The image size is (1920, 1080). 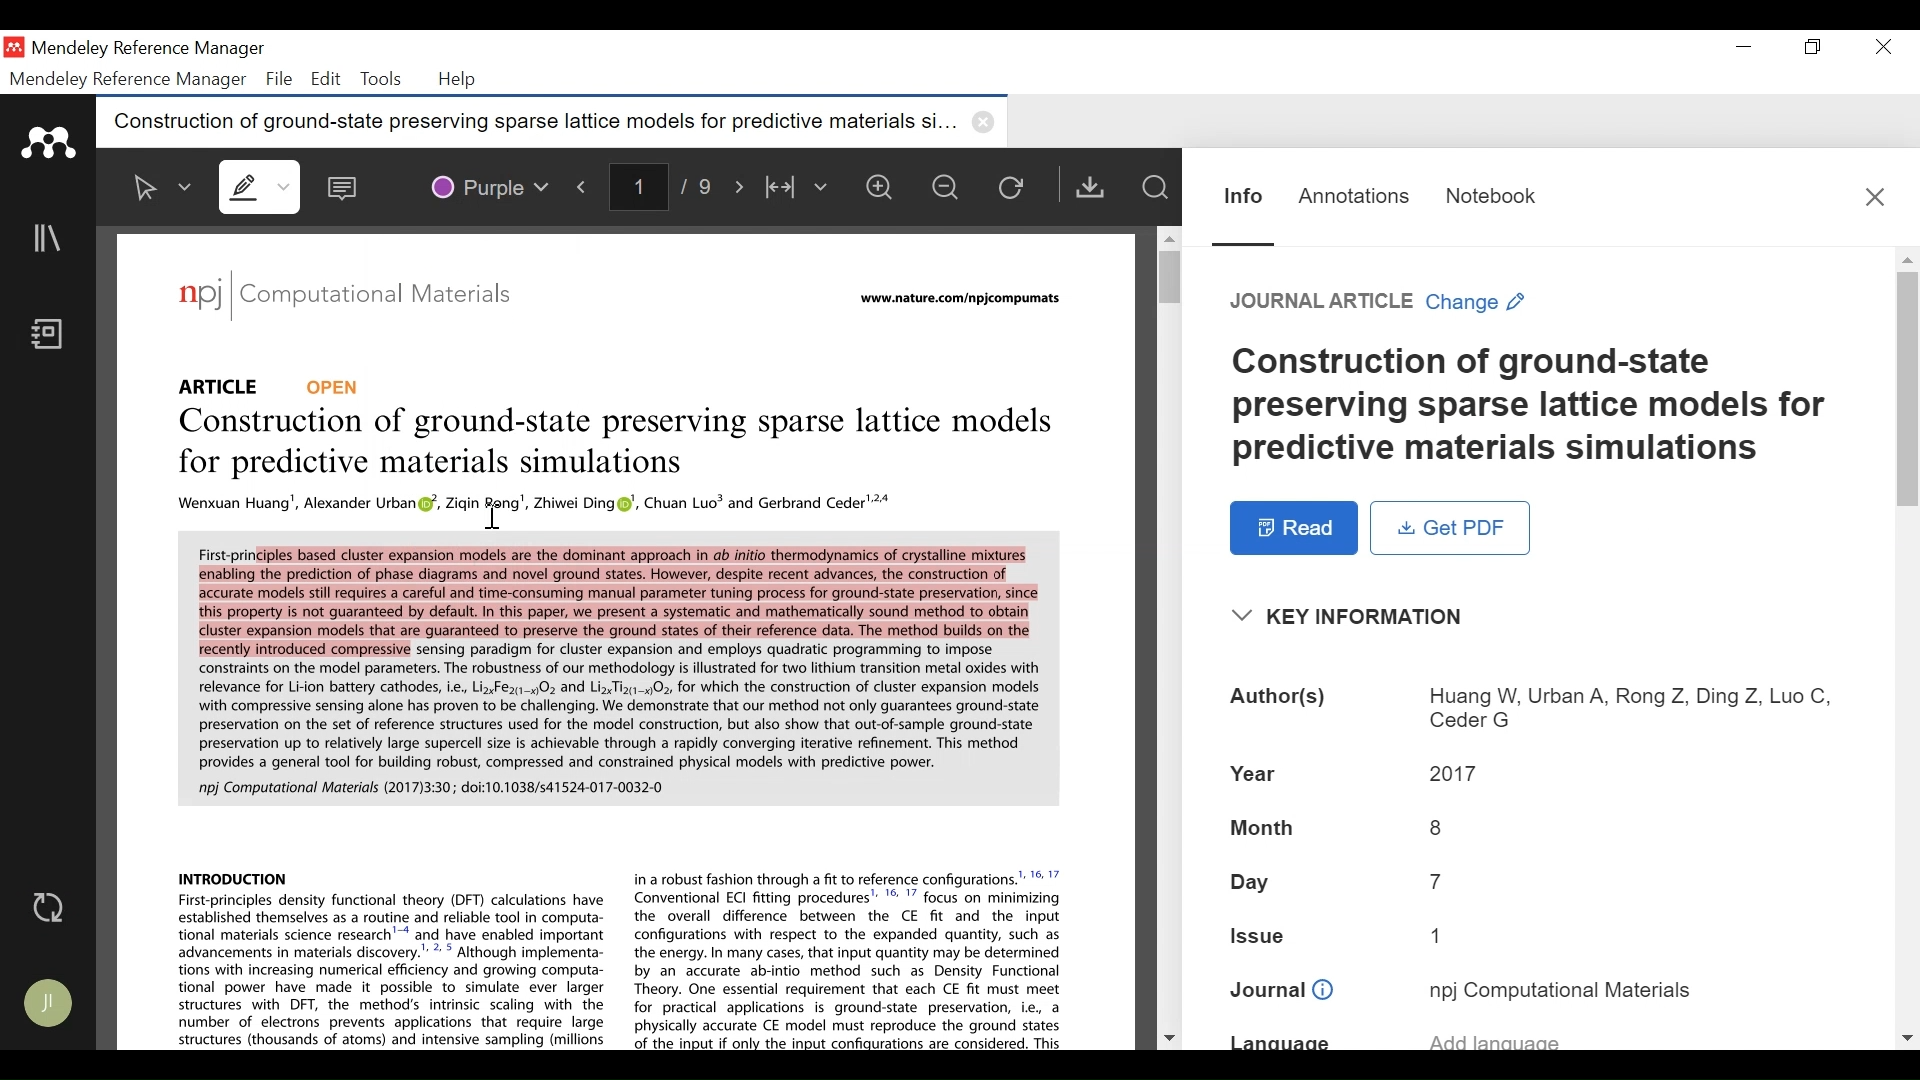 What do you see at coordinates (1479, 302) in the screenshot?
I see `Change` at bounding box center [1479, 302].